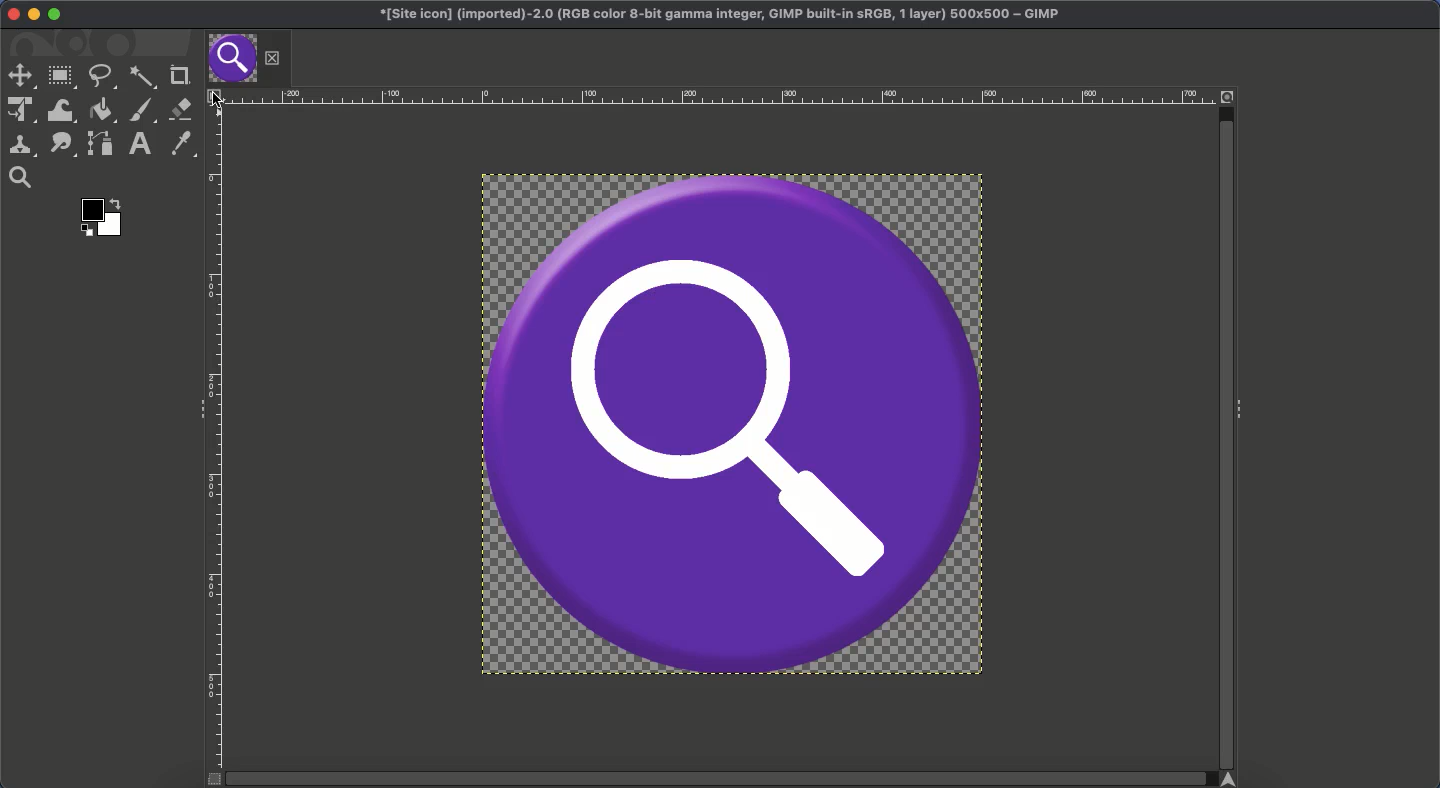  Describe the element at coordinates (59, 110) in the screenshot. I see `Warp transformation` at that location.